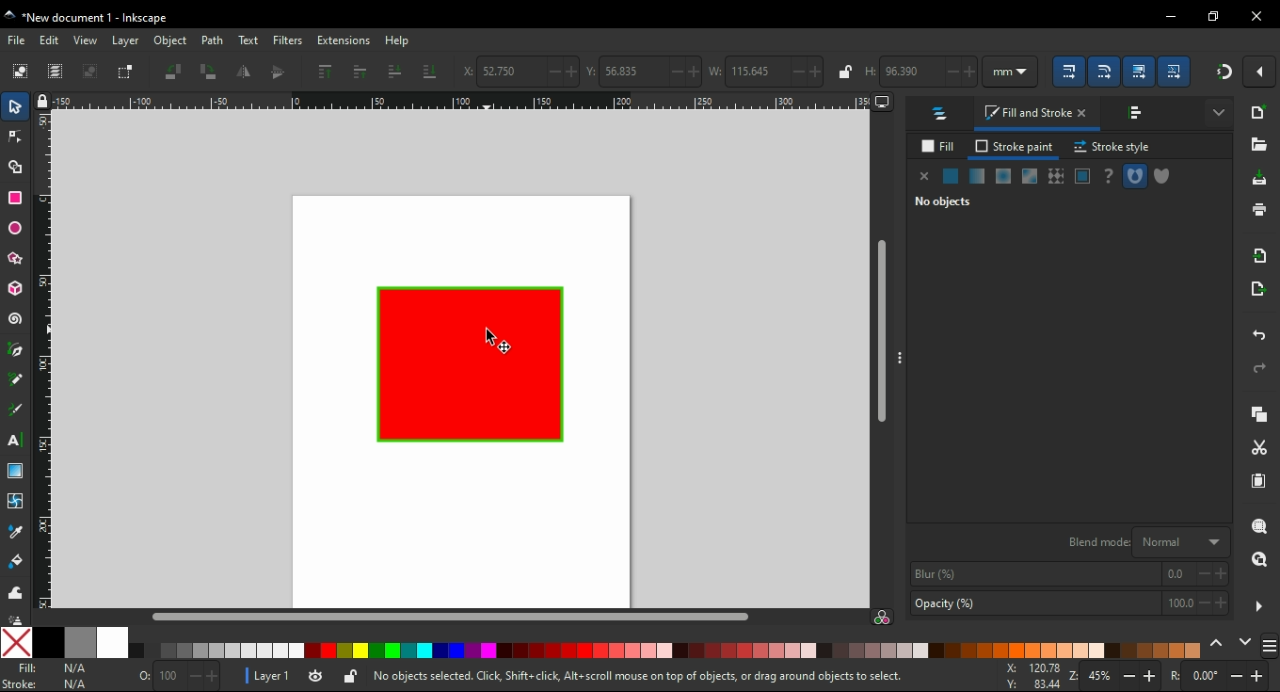  What do you see at coordinates (208, 72) in the screenshot?
I see `object rotate 90` at bounding box center [208, 72].